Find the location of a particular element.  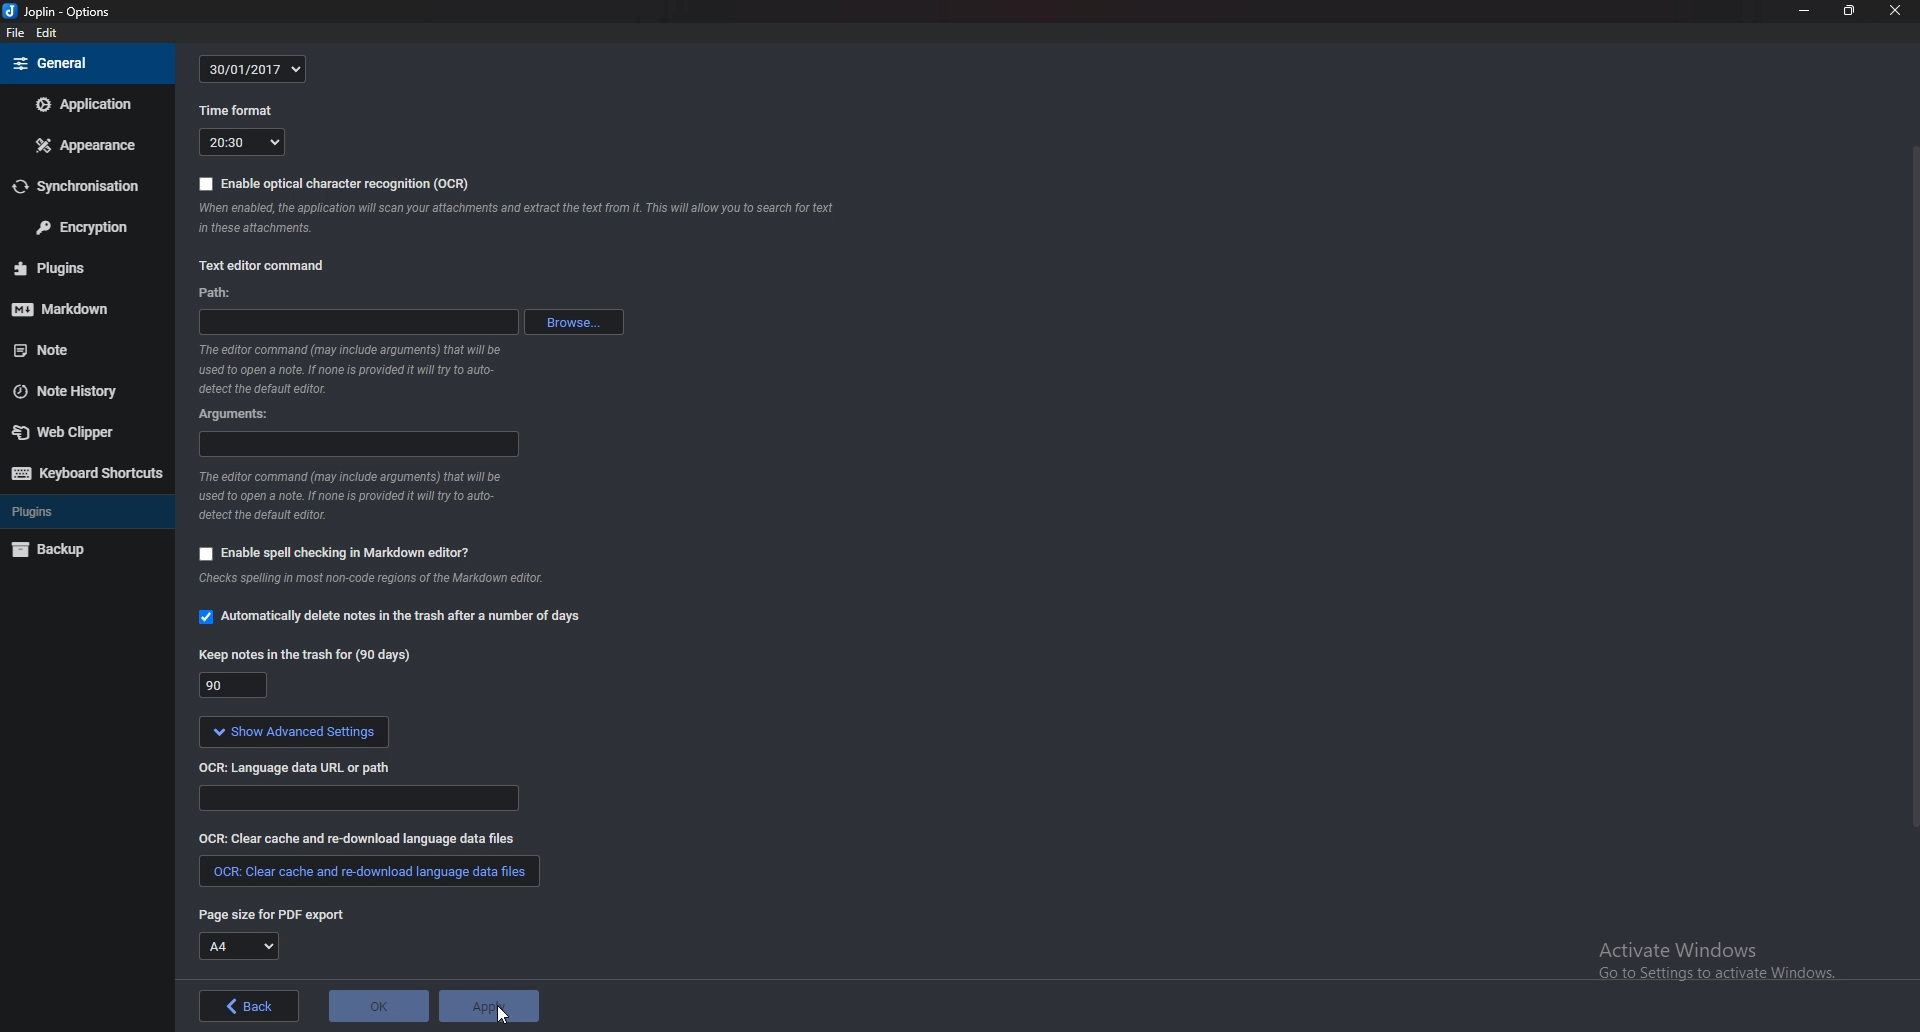

text editor command is located at coordinates (260, 262).